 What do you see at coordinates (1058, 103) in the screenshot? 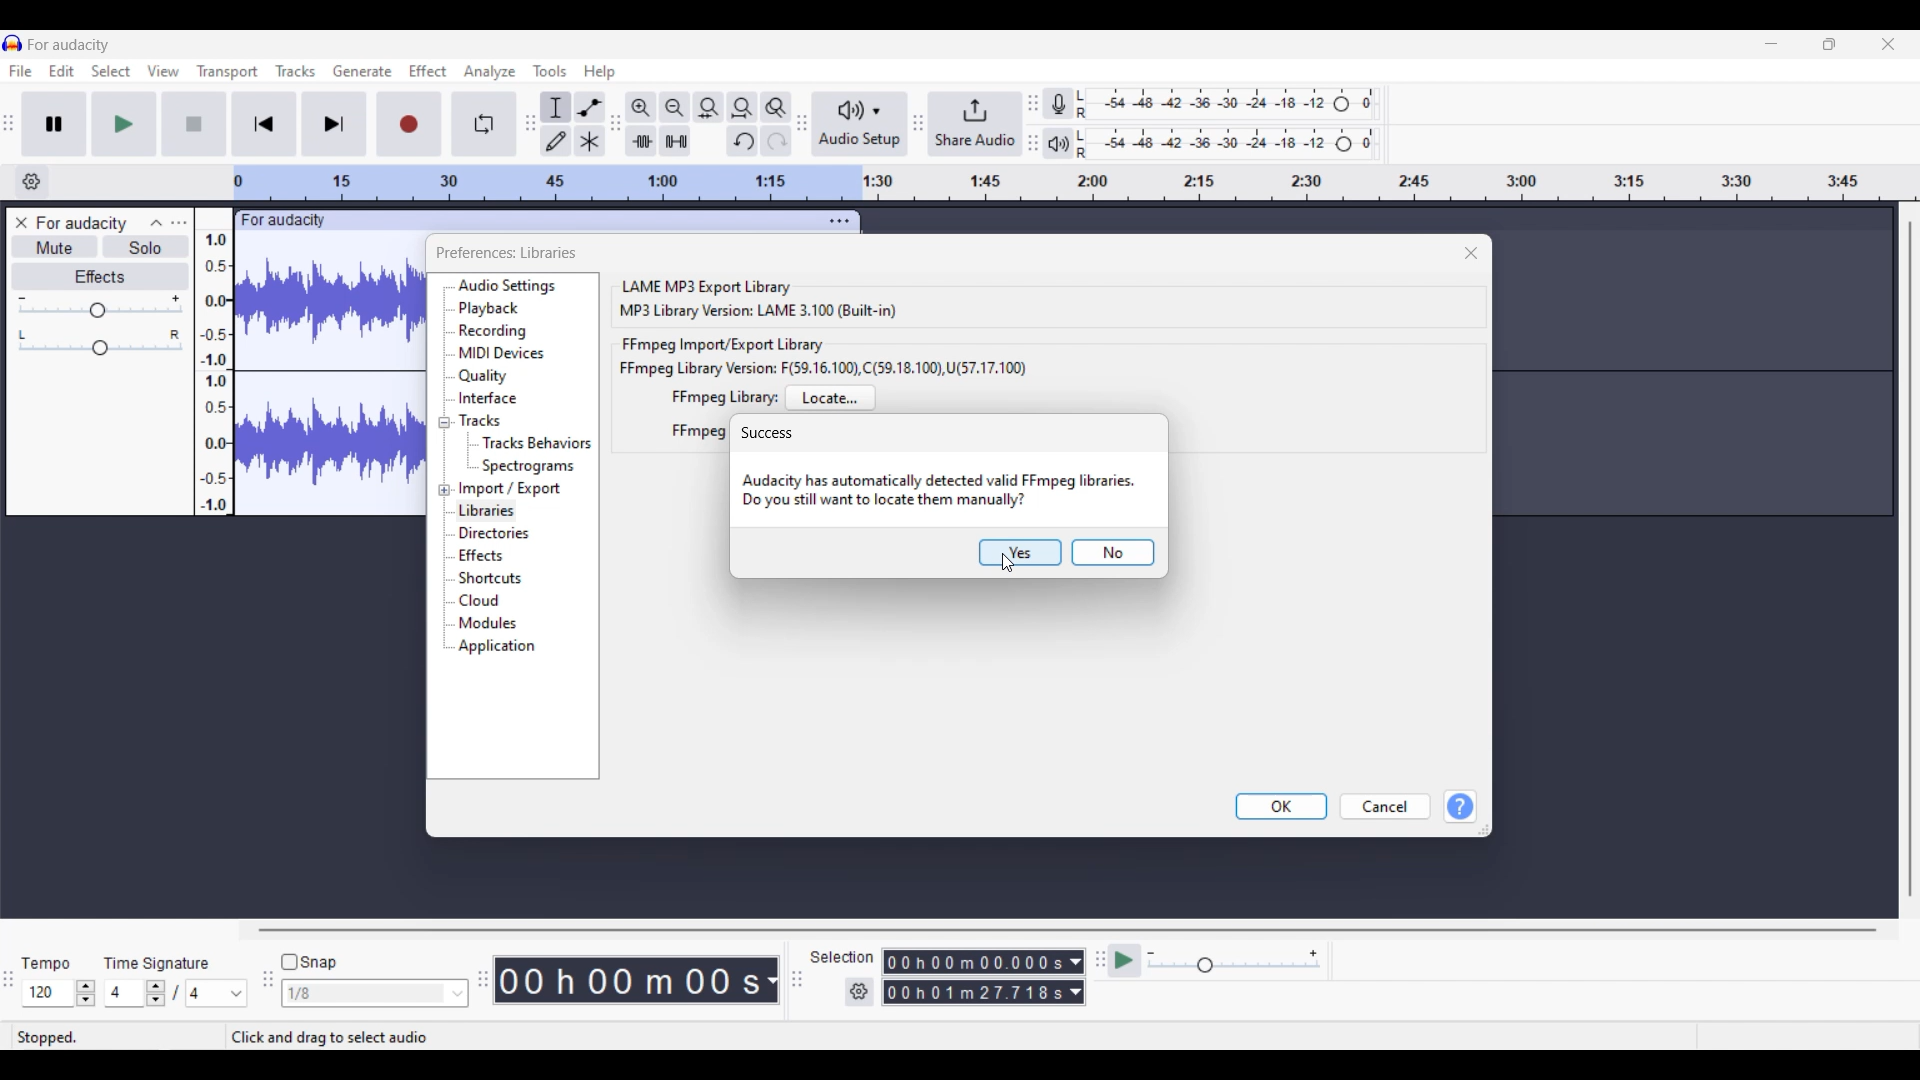
I see `Record meter` at bounding box center [1058, 103].